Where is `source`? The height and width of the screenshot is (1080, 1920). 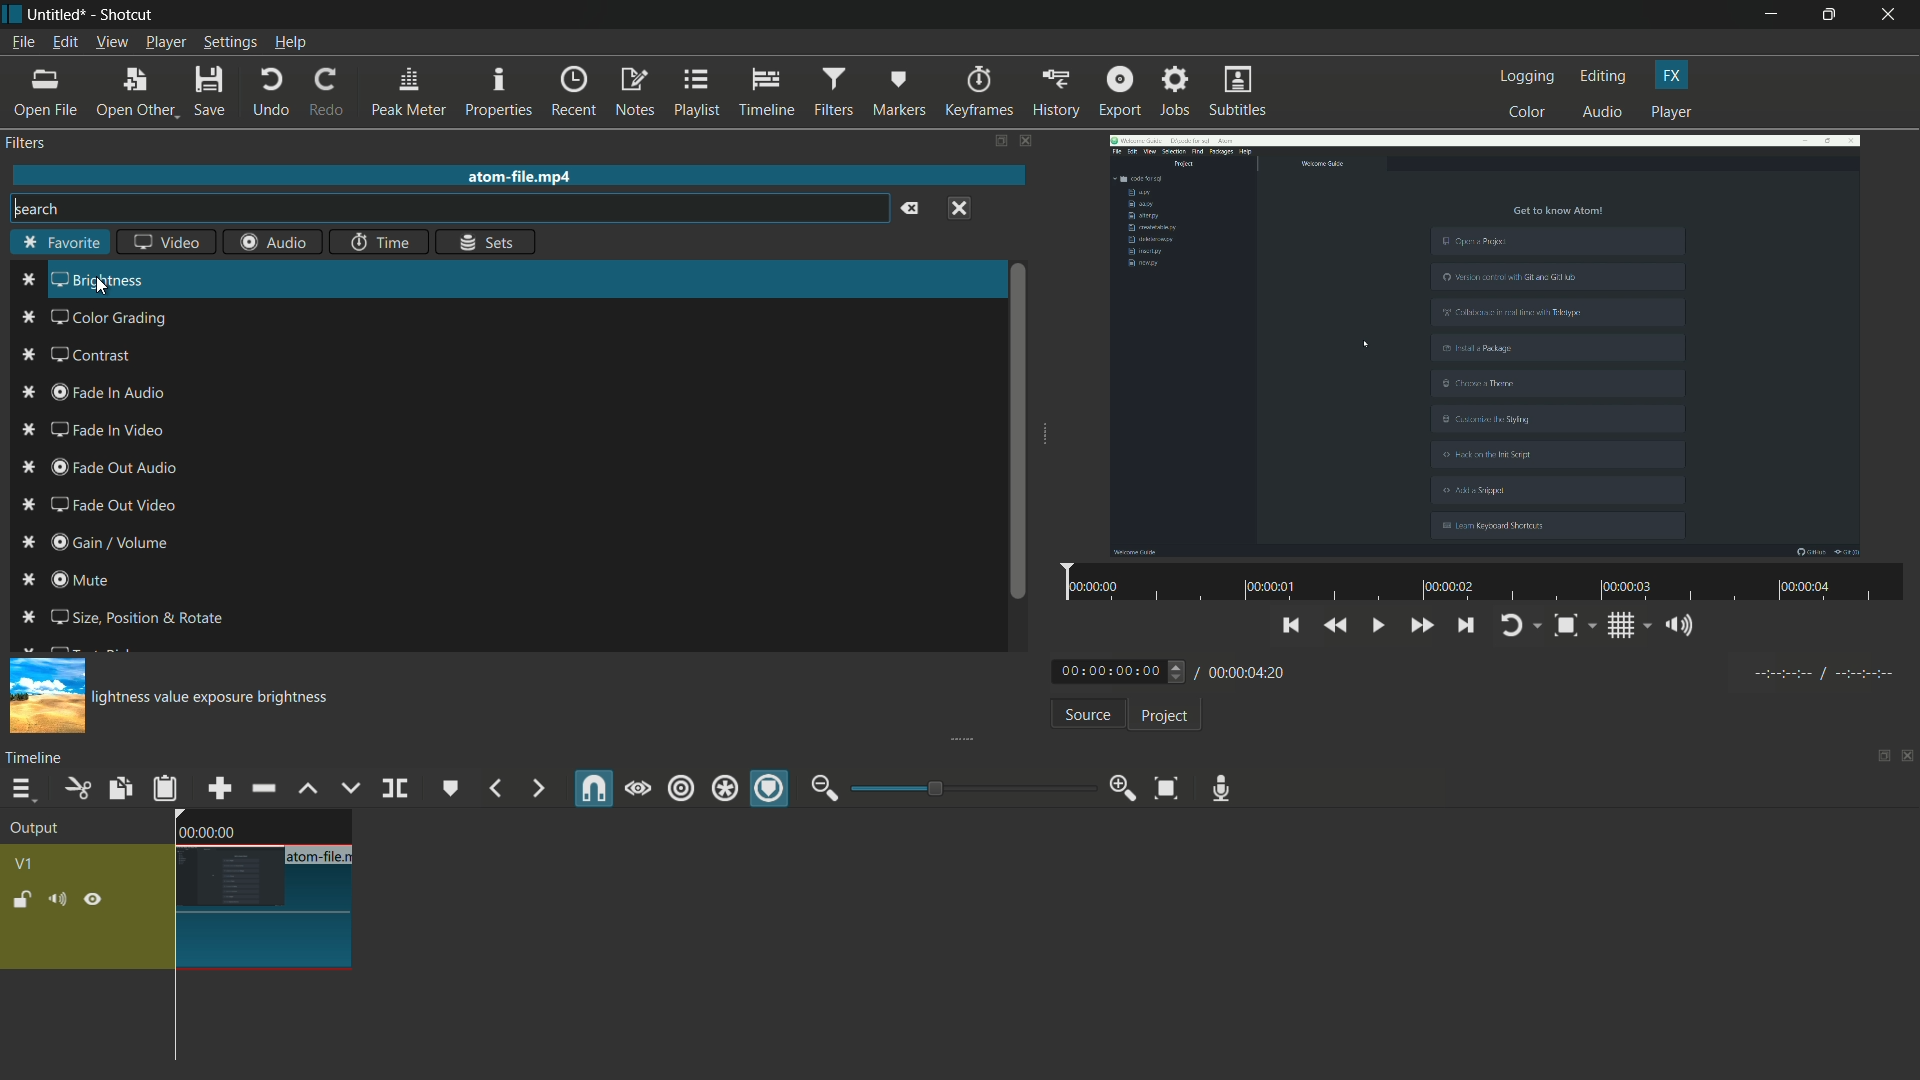
source is located at coordinates (1087, 717).